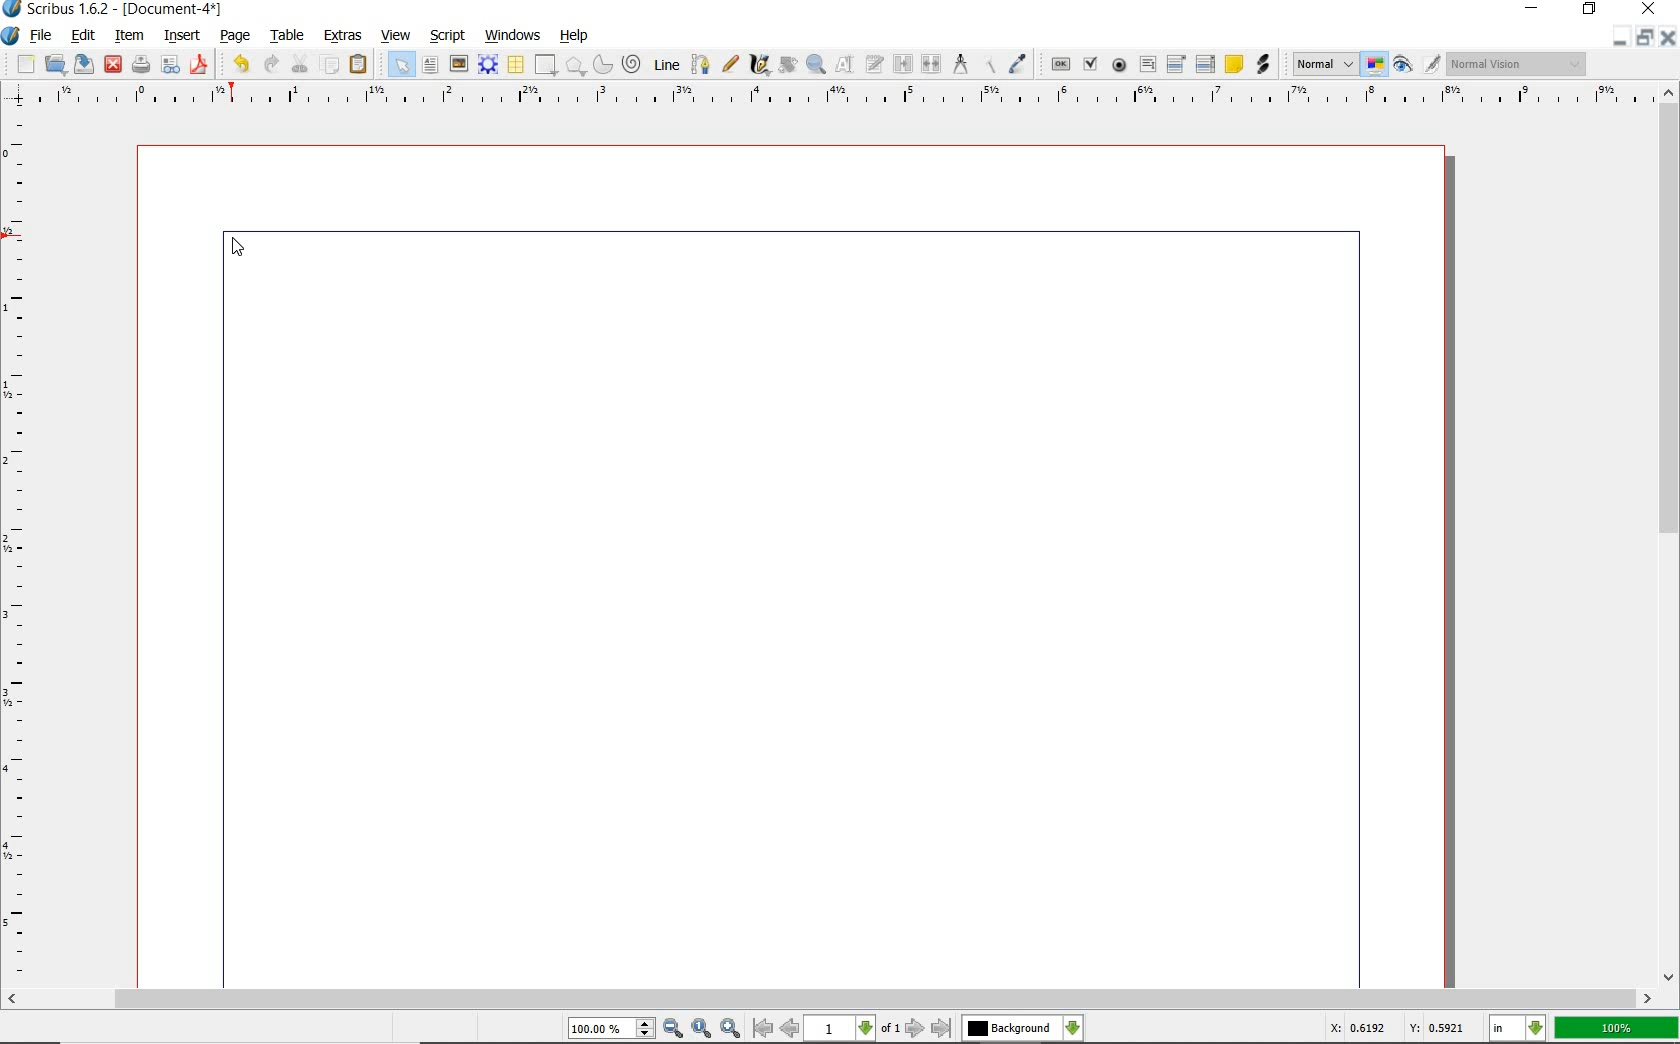 Image resolution: width=1680 pixels, height=1044 pixels. I want to click on X: 0.6192 Y: 0.5921, so click(1394, 1028).